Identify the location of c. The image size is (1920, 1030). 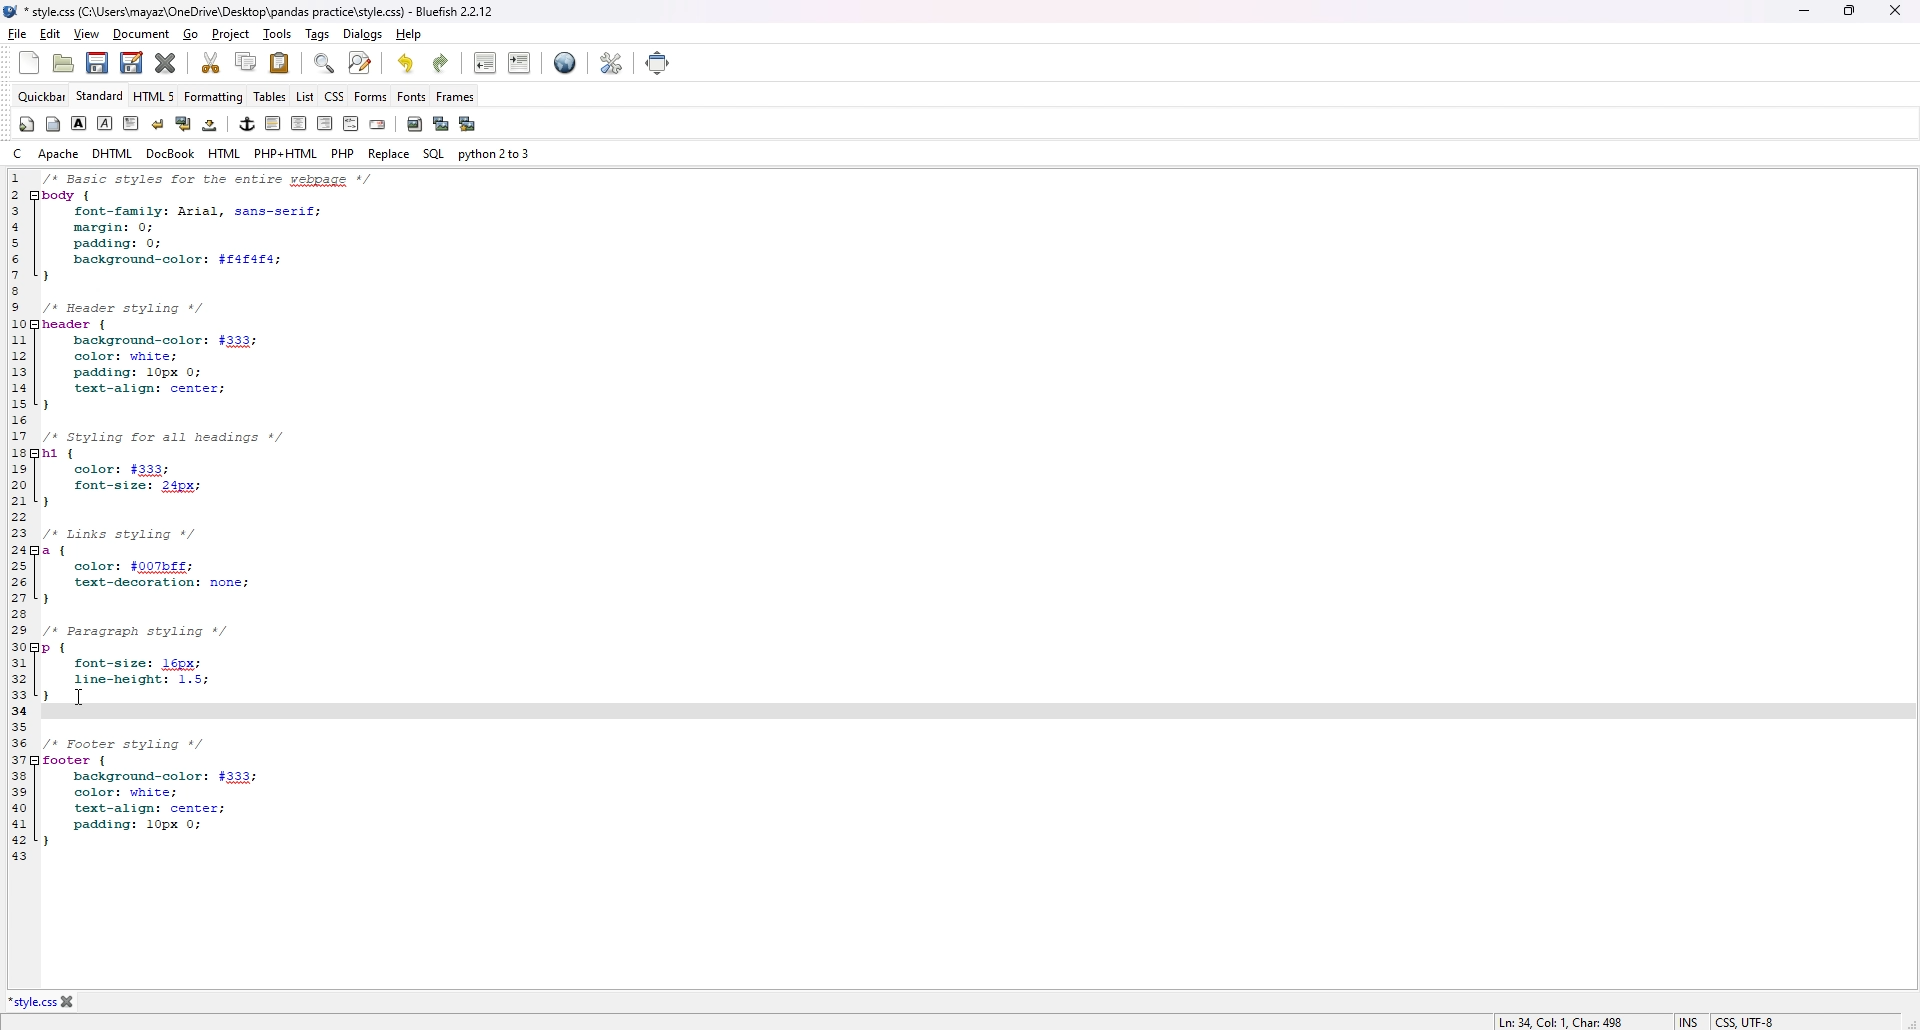
(18, 153).